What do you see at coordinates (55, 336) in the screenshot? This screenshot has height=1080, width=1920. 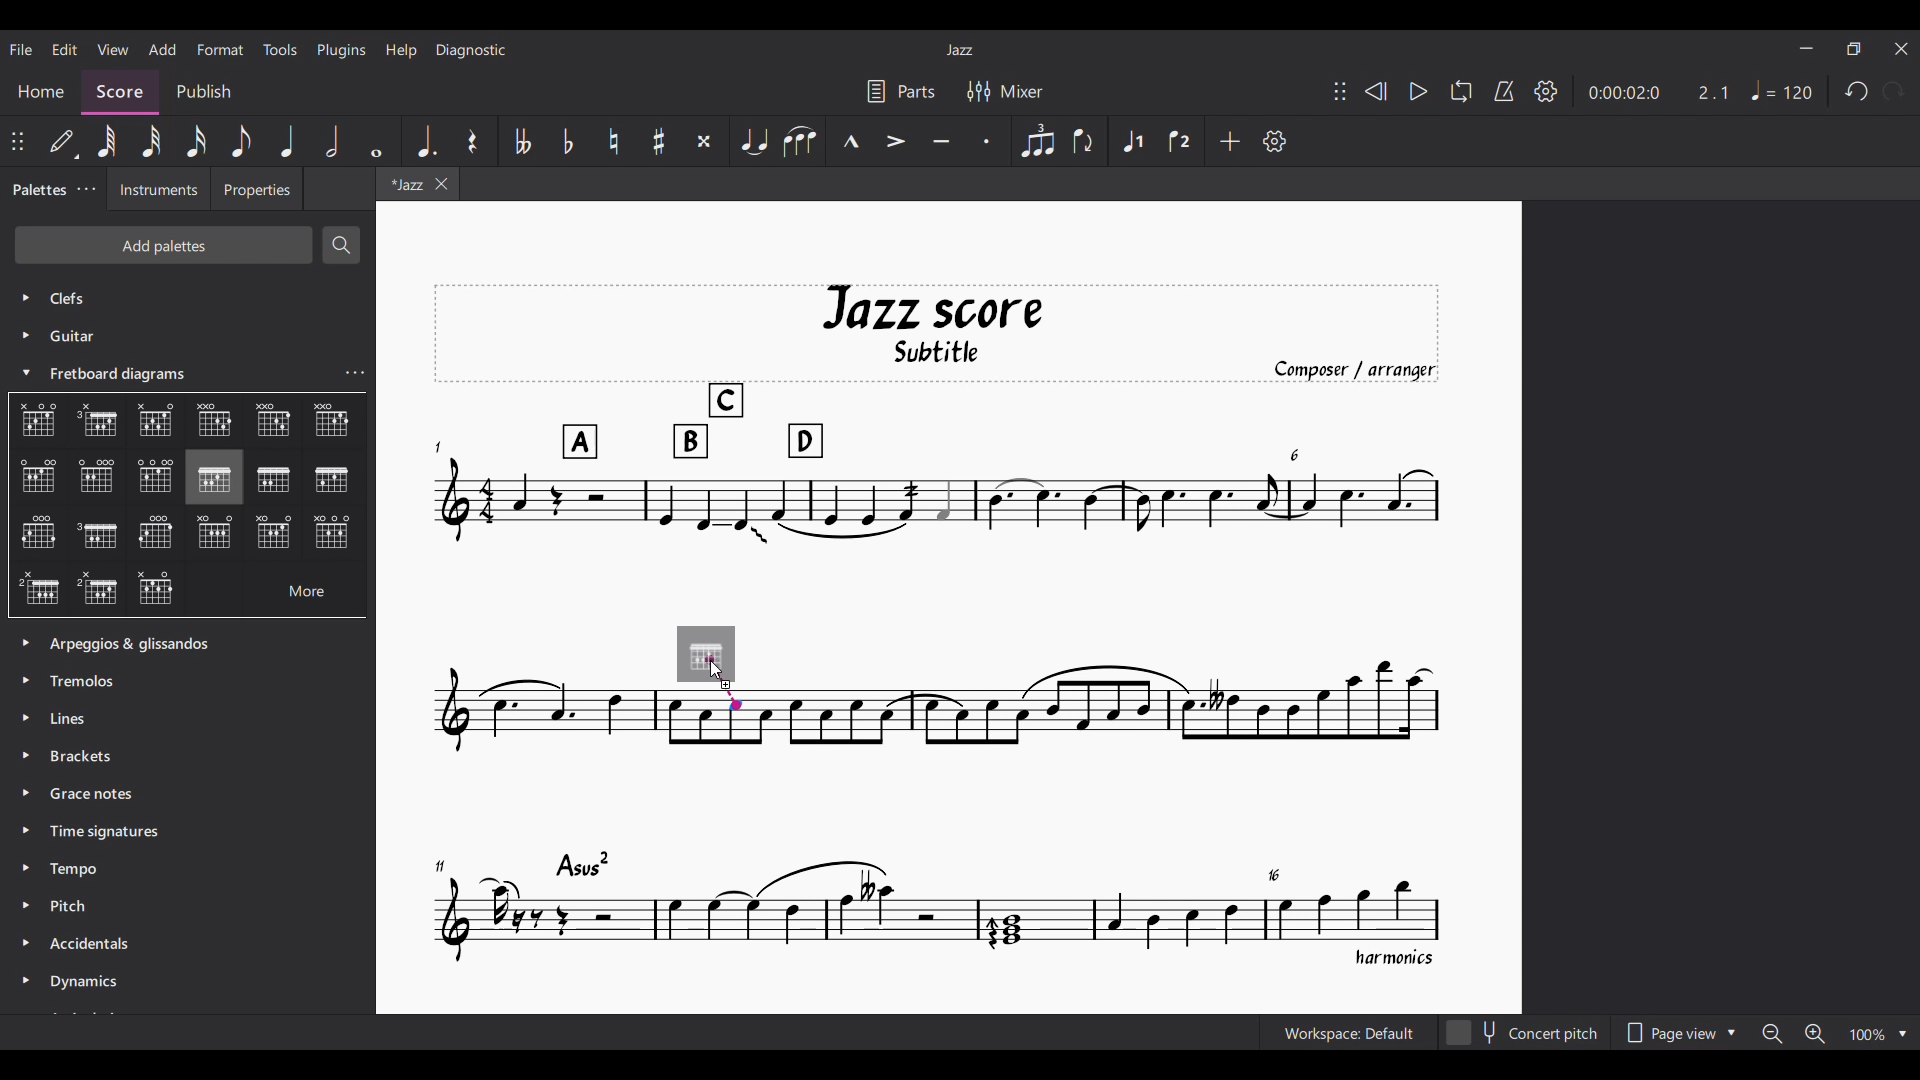 I see `Guitar` at bounding box center [55, 336].